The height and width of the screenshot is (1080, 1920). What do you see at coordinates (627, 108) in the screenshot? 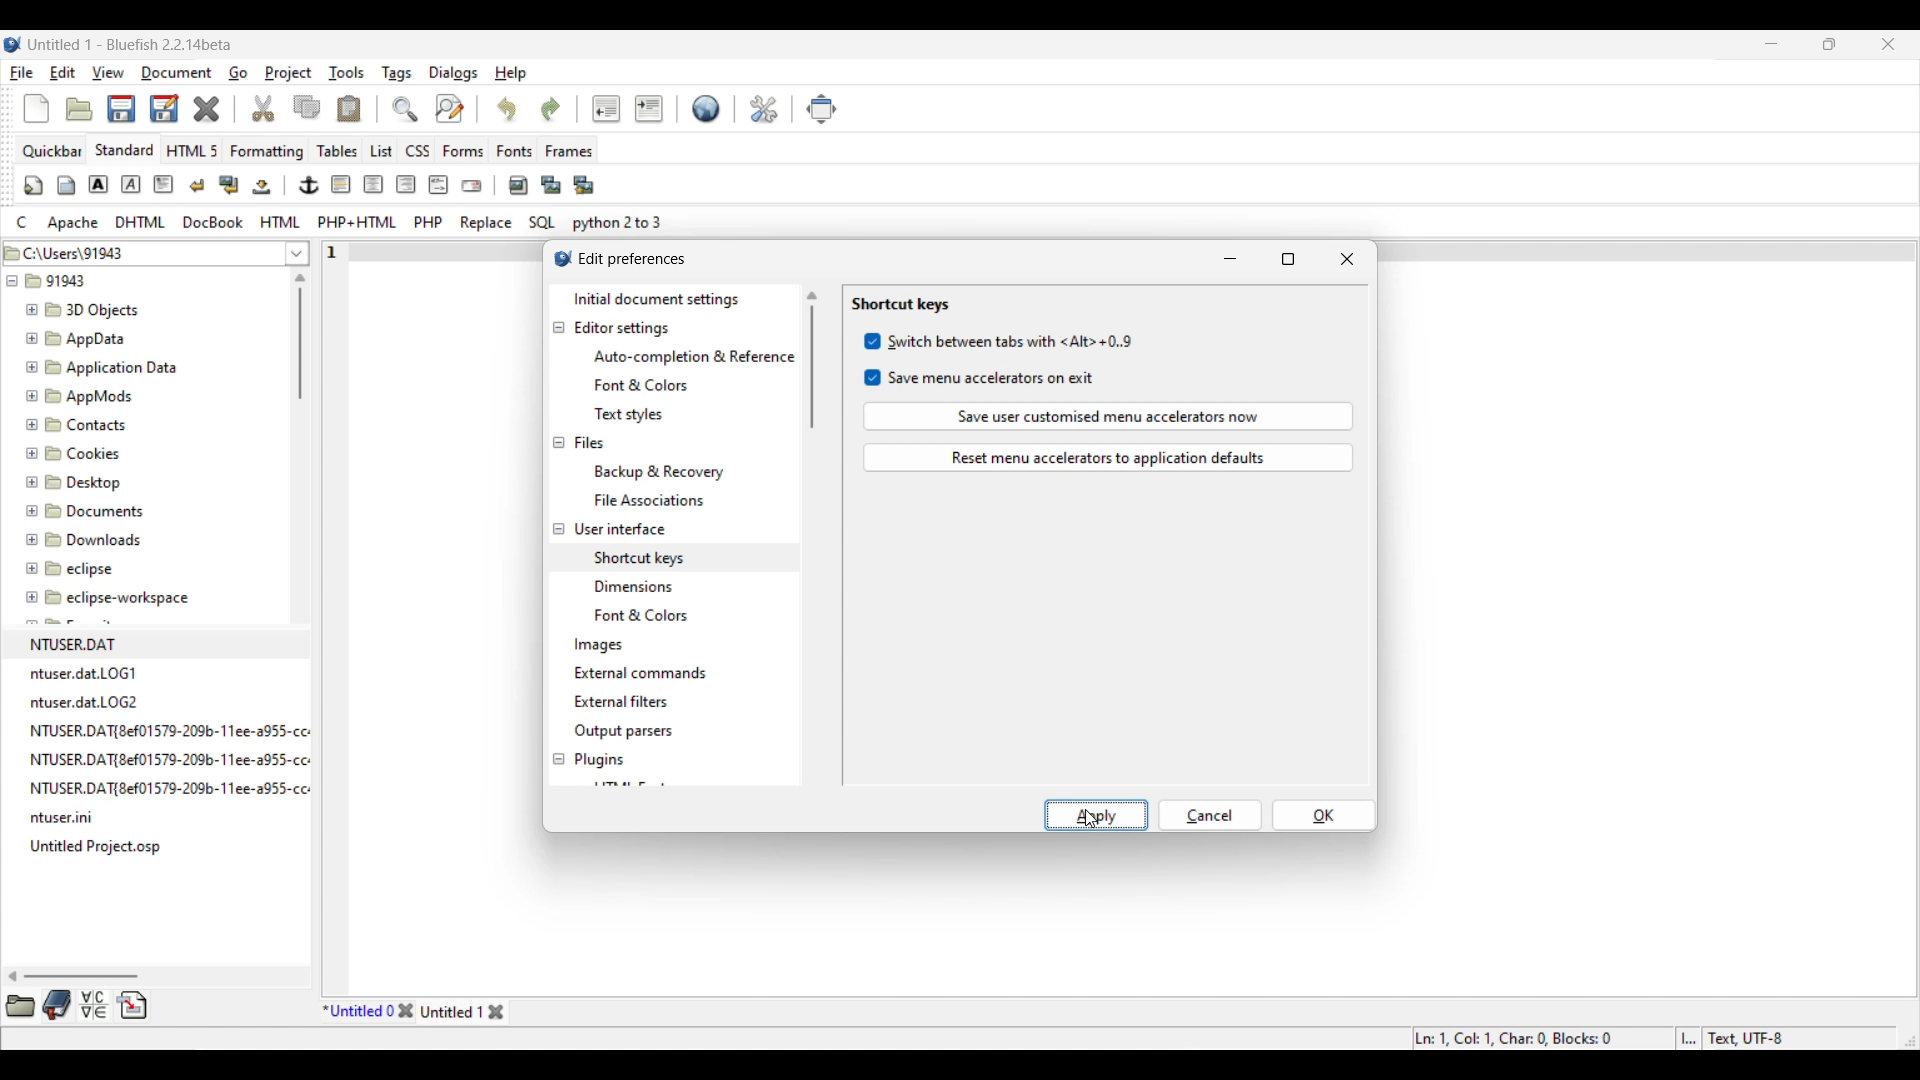
I see `Indentation` at bounding box center [627, 108].